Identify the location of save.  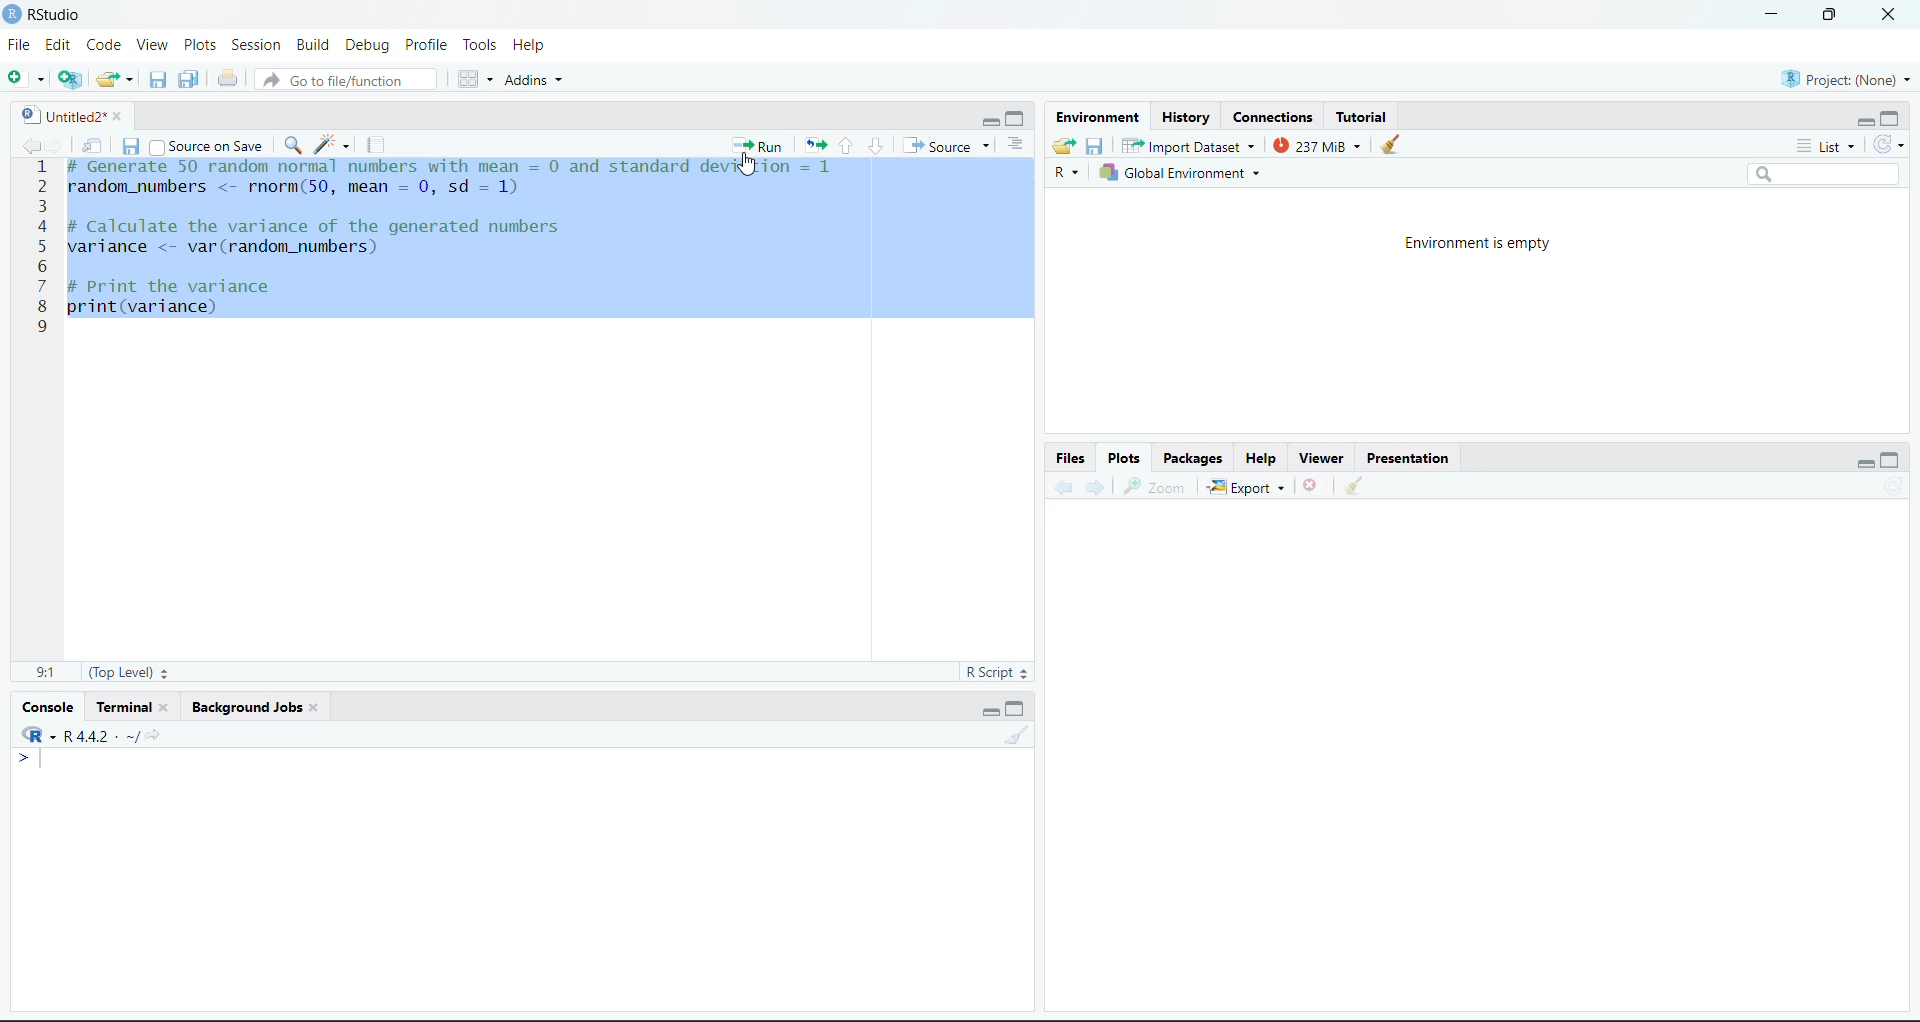
(131, 146).